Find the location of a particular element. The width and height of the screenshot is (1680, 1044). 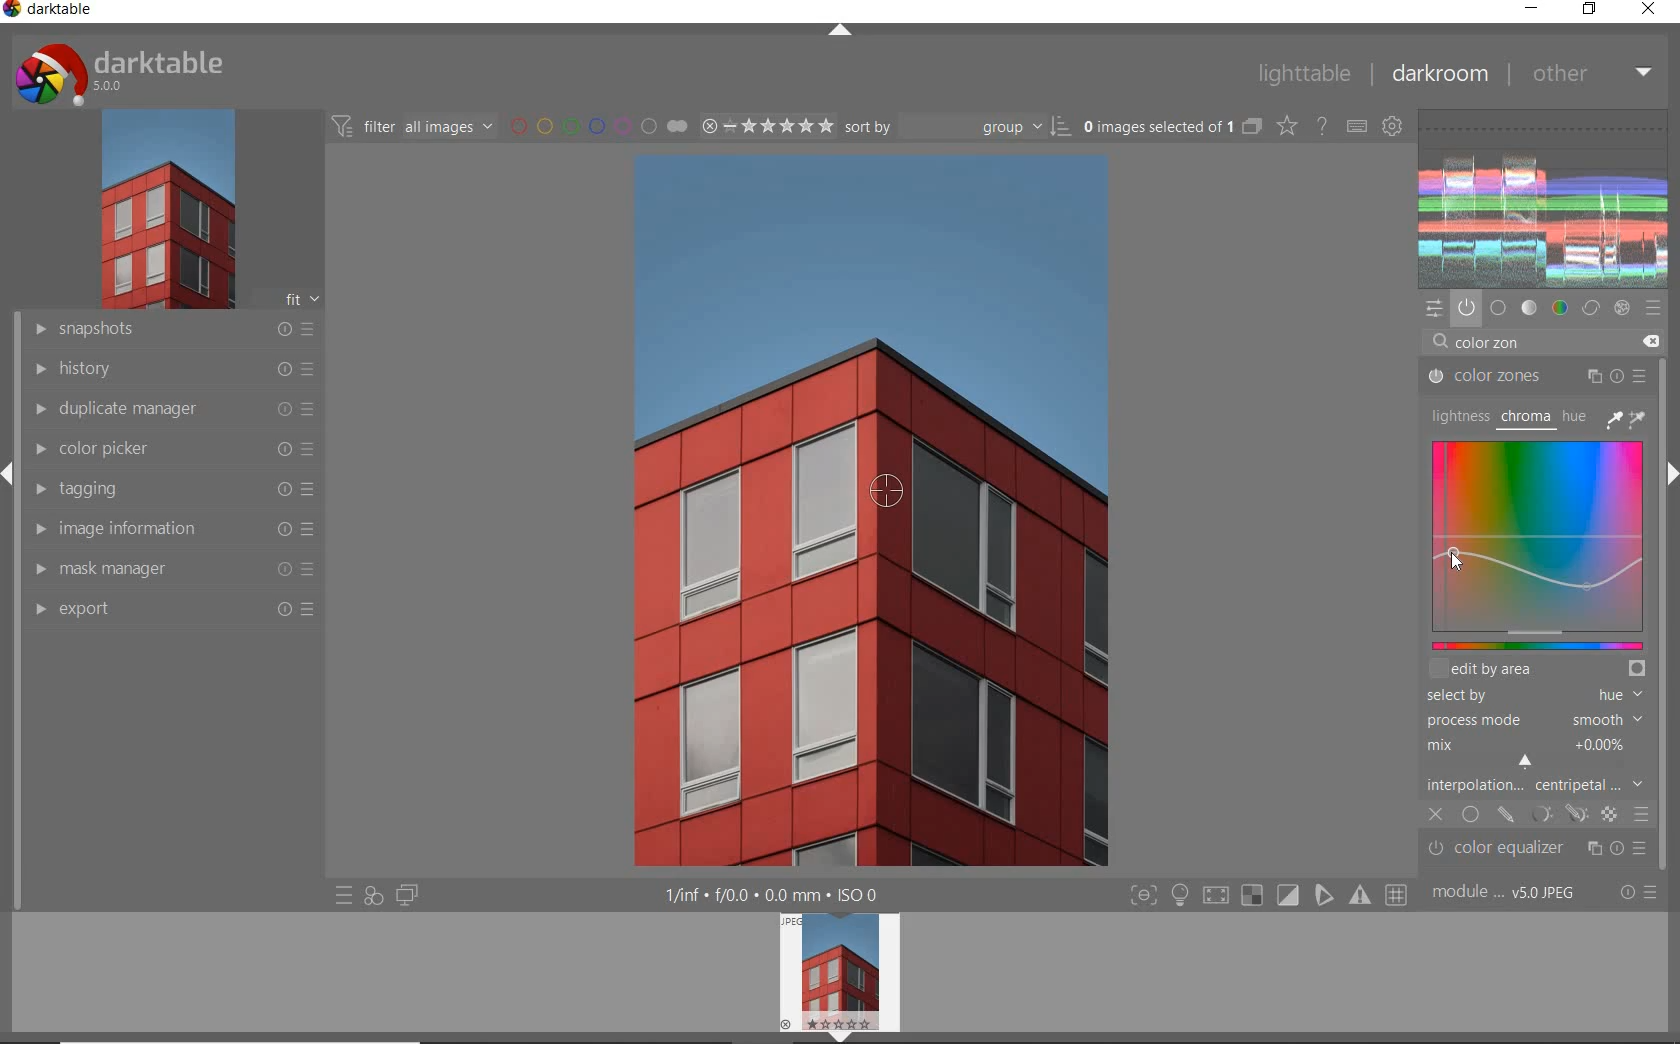

display a second darkroom image widow is located at coordinates (407, 893).